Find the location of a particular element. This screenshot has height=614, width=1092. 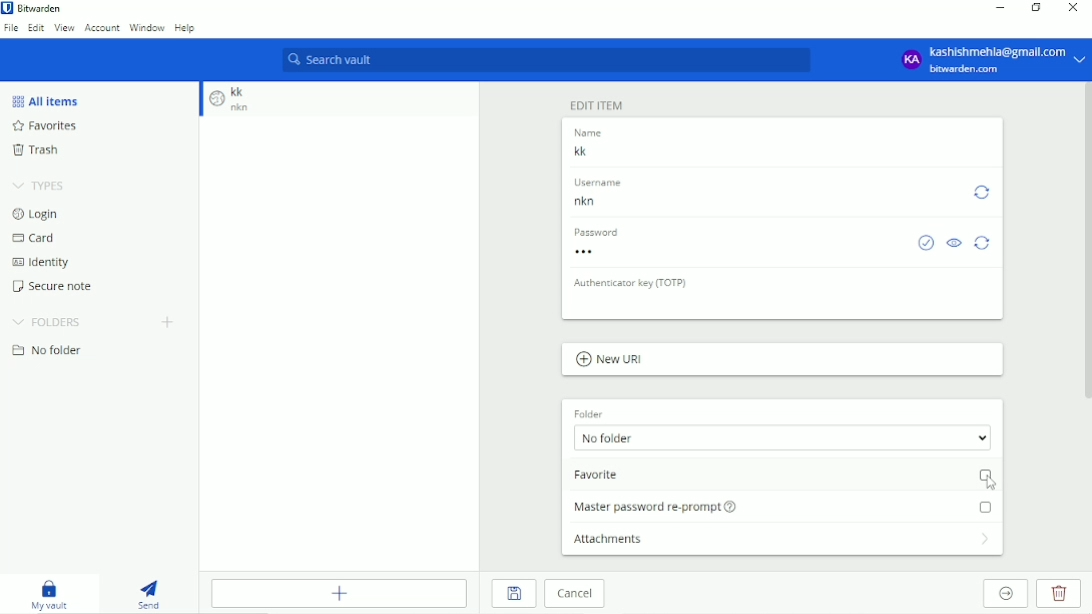

username label is located at coordinates (608, 183).